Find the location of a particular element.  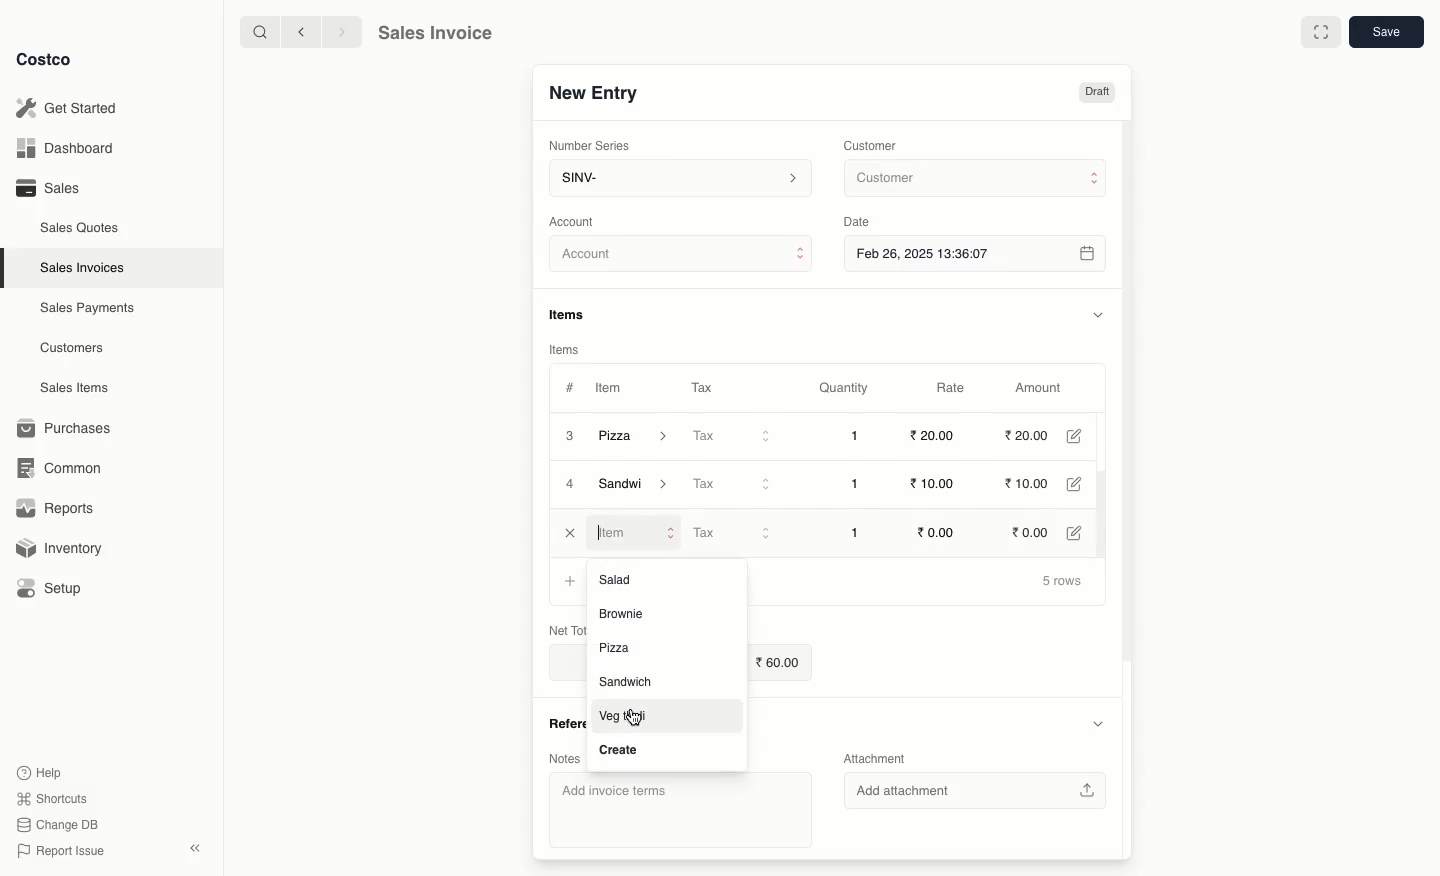

Create is located at coordinates (619, 749).